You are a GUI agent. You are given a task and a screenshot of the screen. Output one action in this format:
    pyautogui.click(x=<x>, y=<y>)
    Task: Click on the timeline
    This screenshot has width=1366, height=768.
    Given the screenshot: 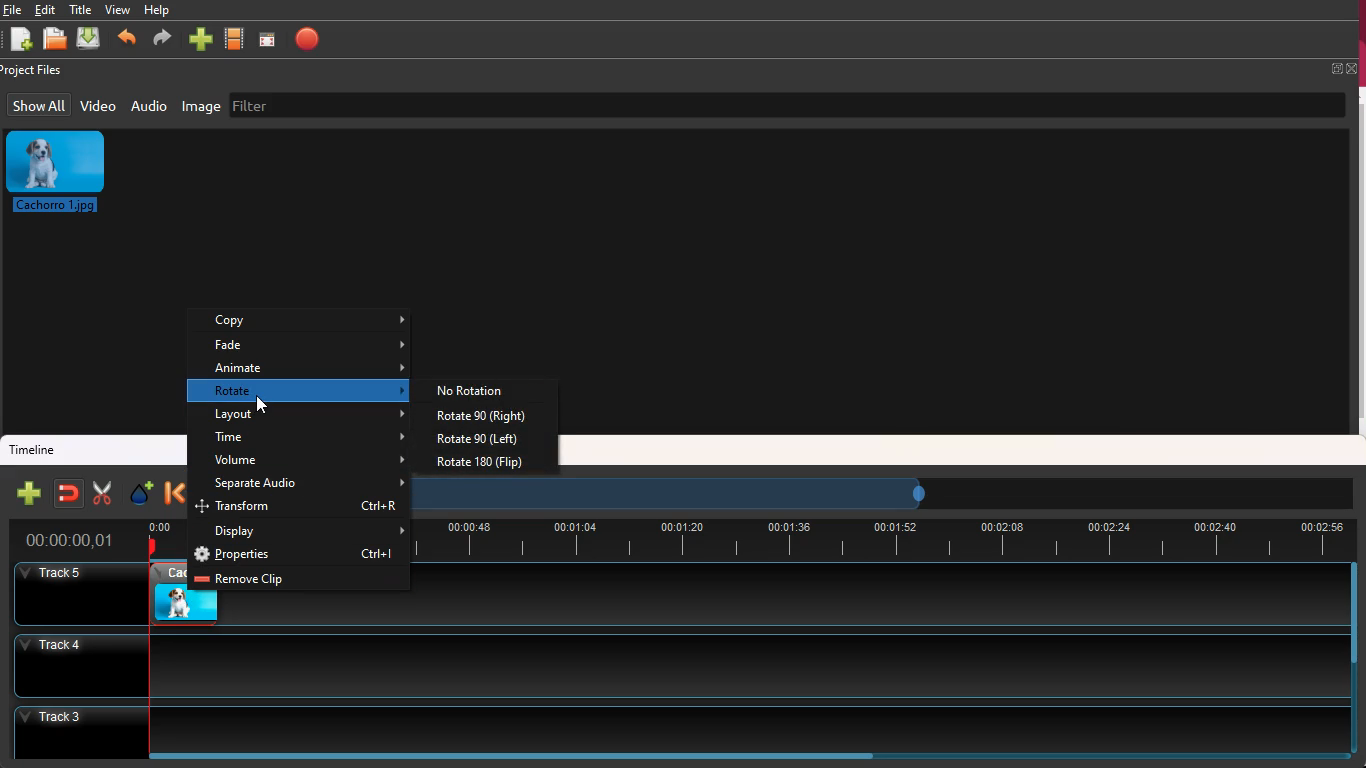 What is the action you would take?
    pyautogui.click(x=38, y=451)
    